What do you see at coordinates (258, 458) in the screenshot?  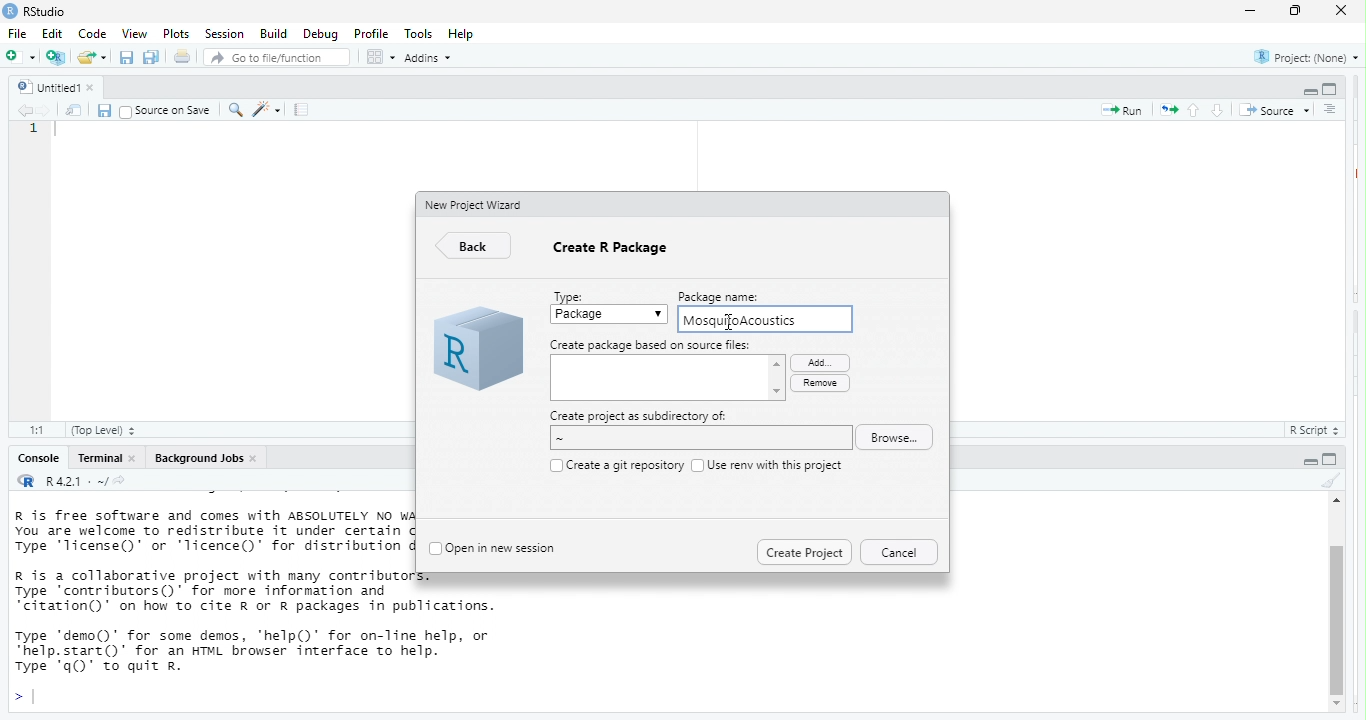 I see `close` at bounding box center [258, 458].